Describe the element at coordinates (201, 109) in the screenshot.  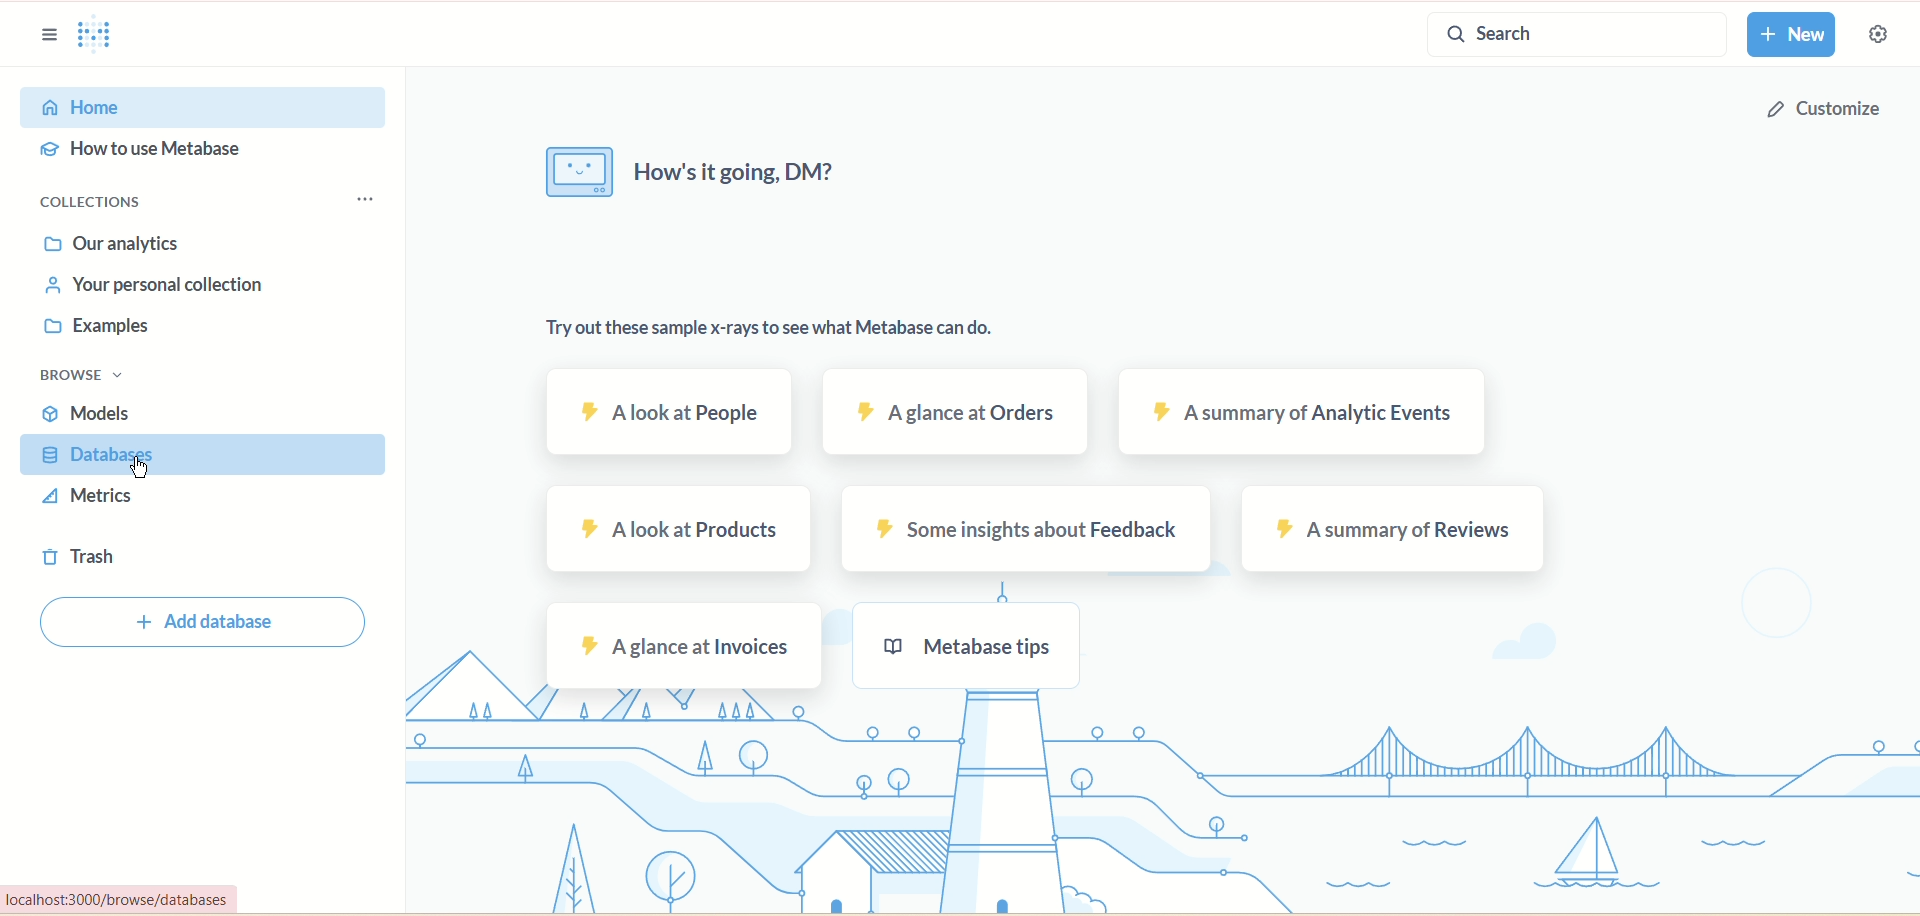
I see `home` at that location.